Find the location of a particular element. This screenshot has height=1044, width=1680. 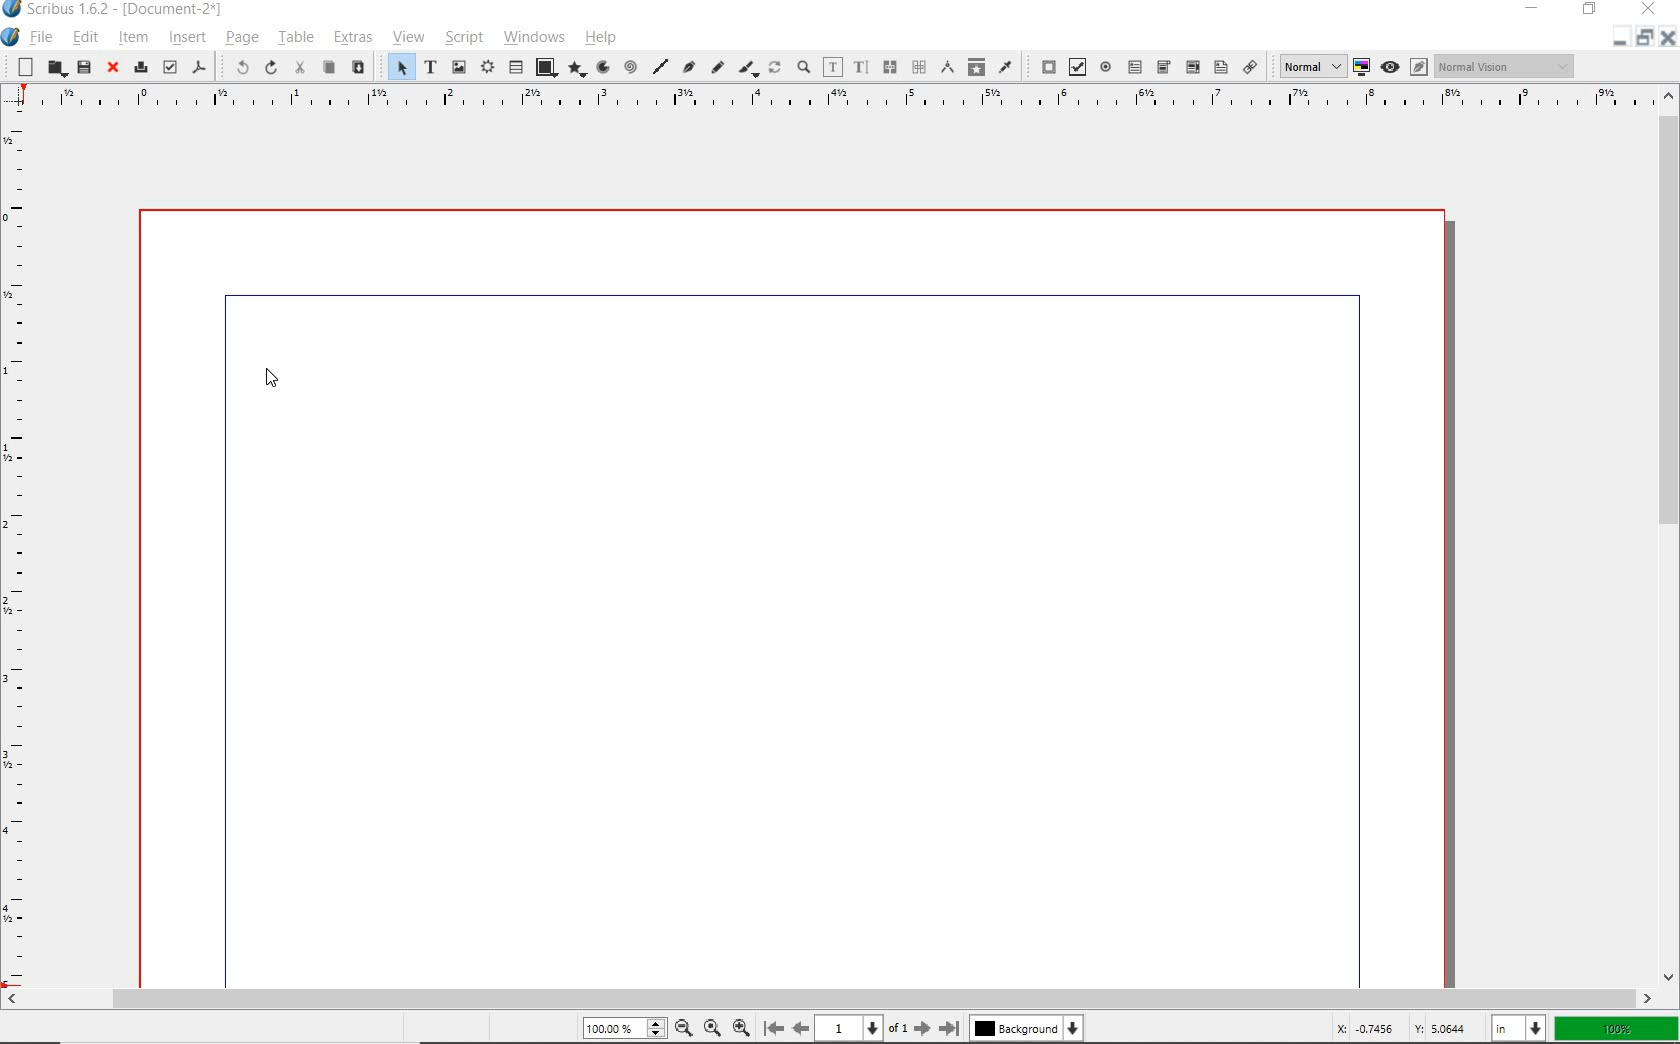

polygon is located at coordinates (578, 70).